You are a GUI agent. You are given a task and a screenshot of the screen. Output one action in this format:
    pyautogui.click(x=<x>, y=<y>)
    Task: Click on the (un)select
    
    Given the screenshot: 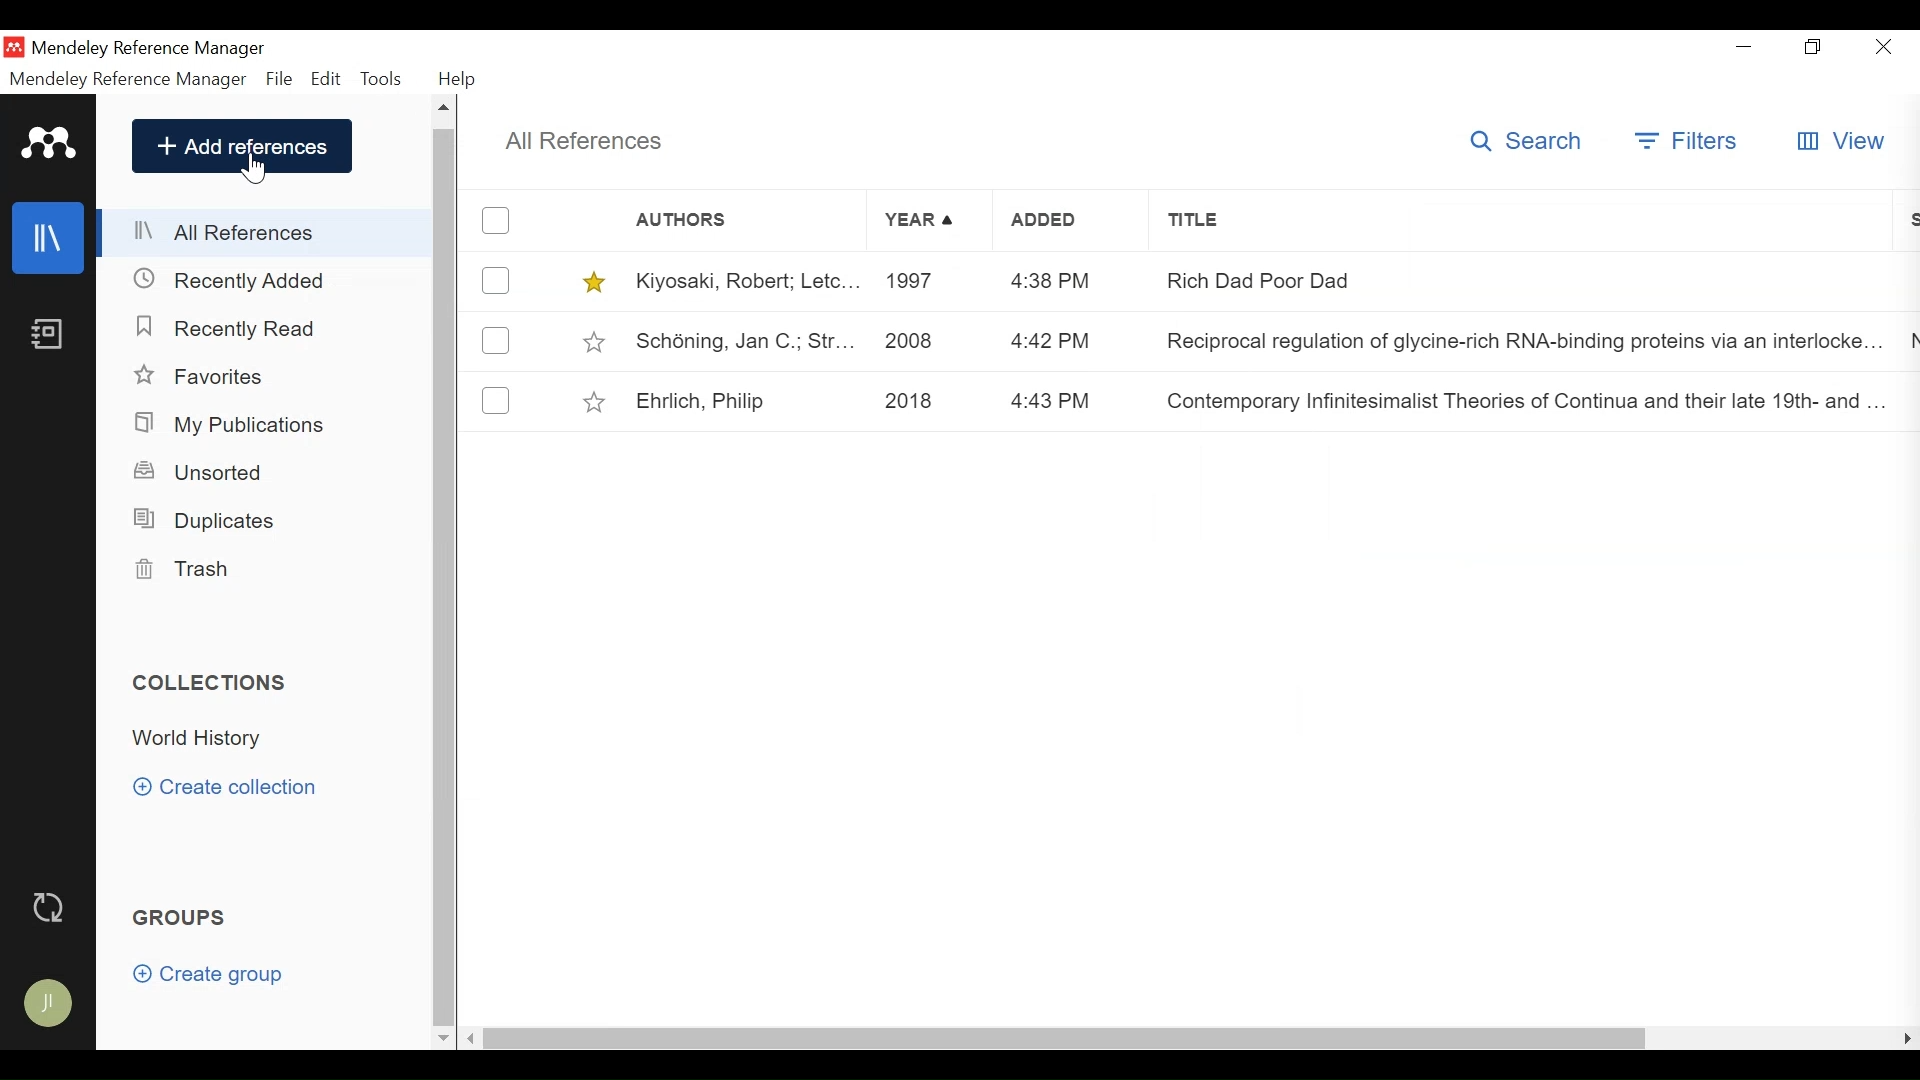 What is the action you would take?
    pyautogui.click(x=496, y=399)
    